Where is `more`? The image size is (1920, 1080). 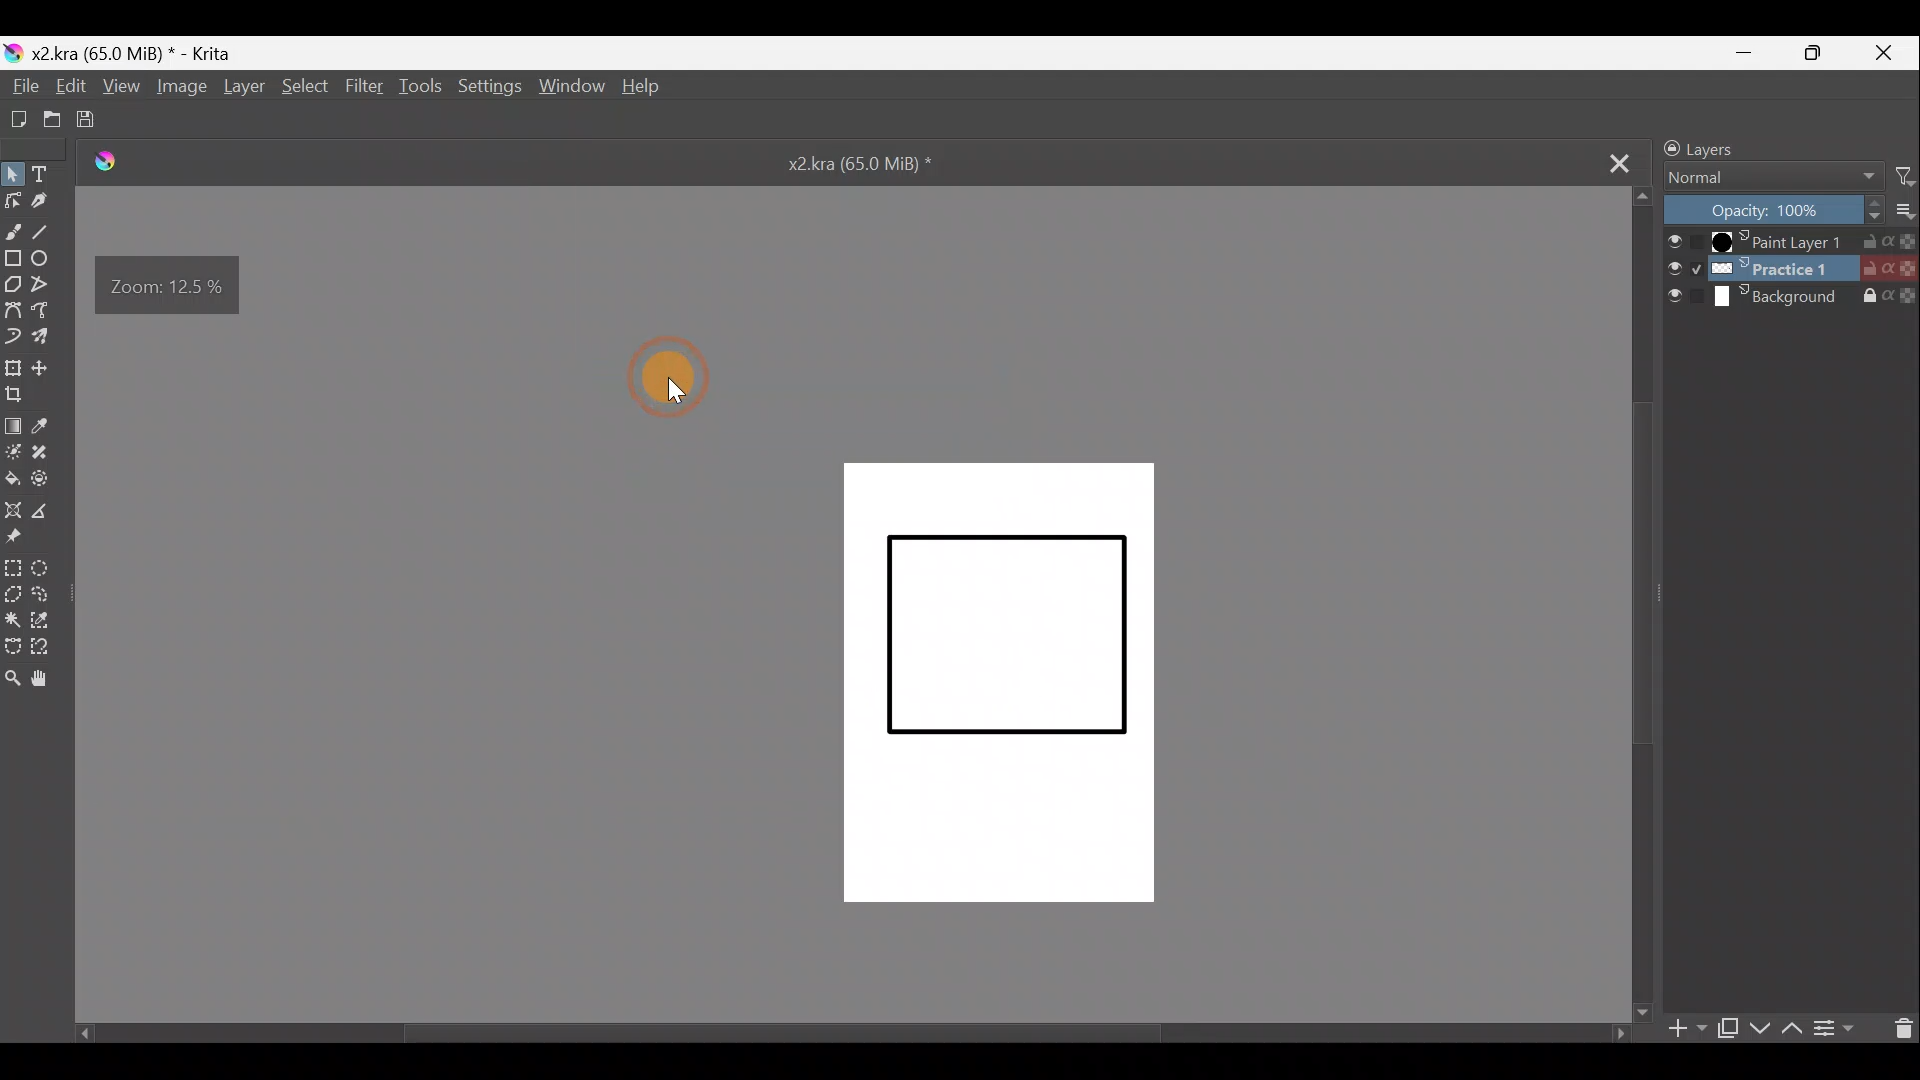 more is located at coordinates (1908, 213).